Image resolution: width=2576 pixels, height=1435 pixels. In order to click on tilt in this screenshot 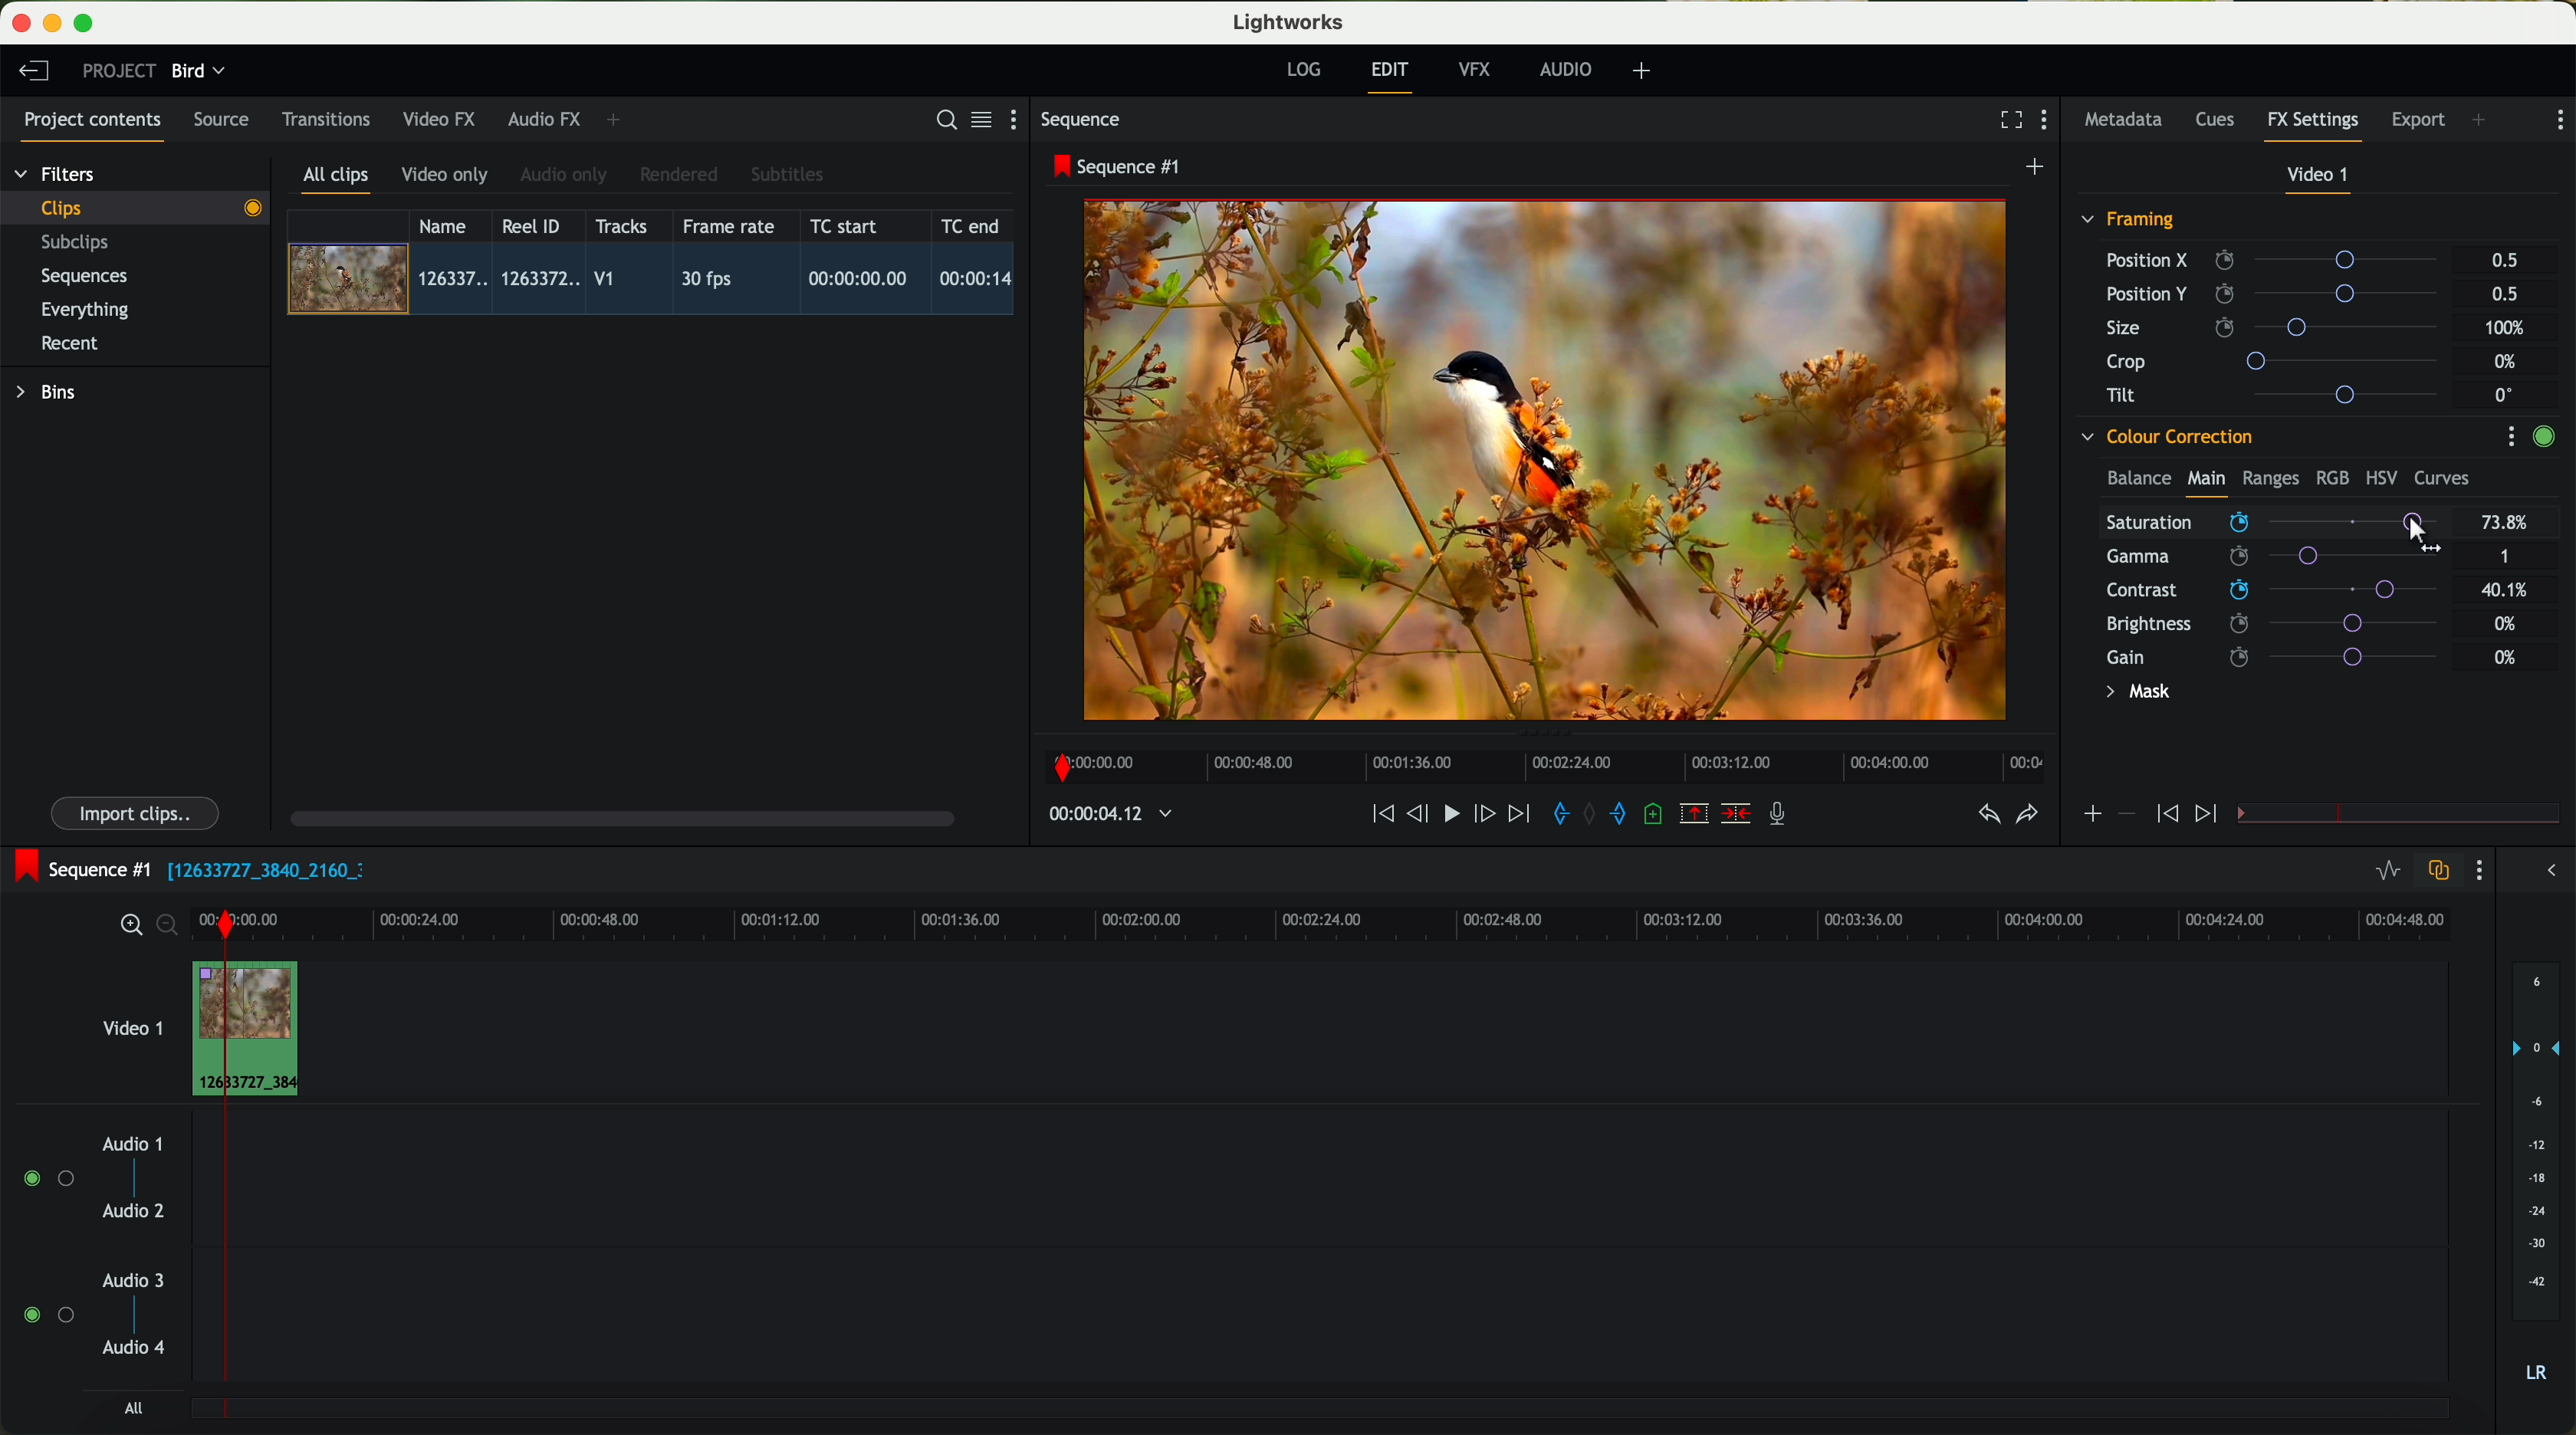, I will do `click(2281, 394)`.